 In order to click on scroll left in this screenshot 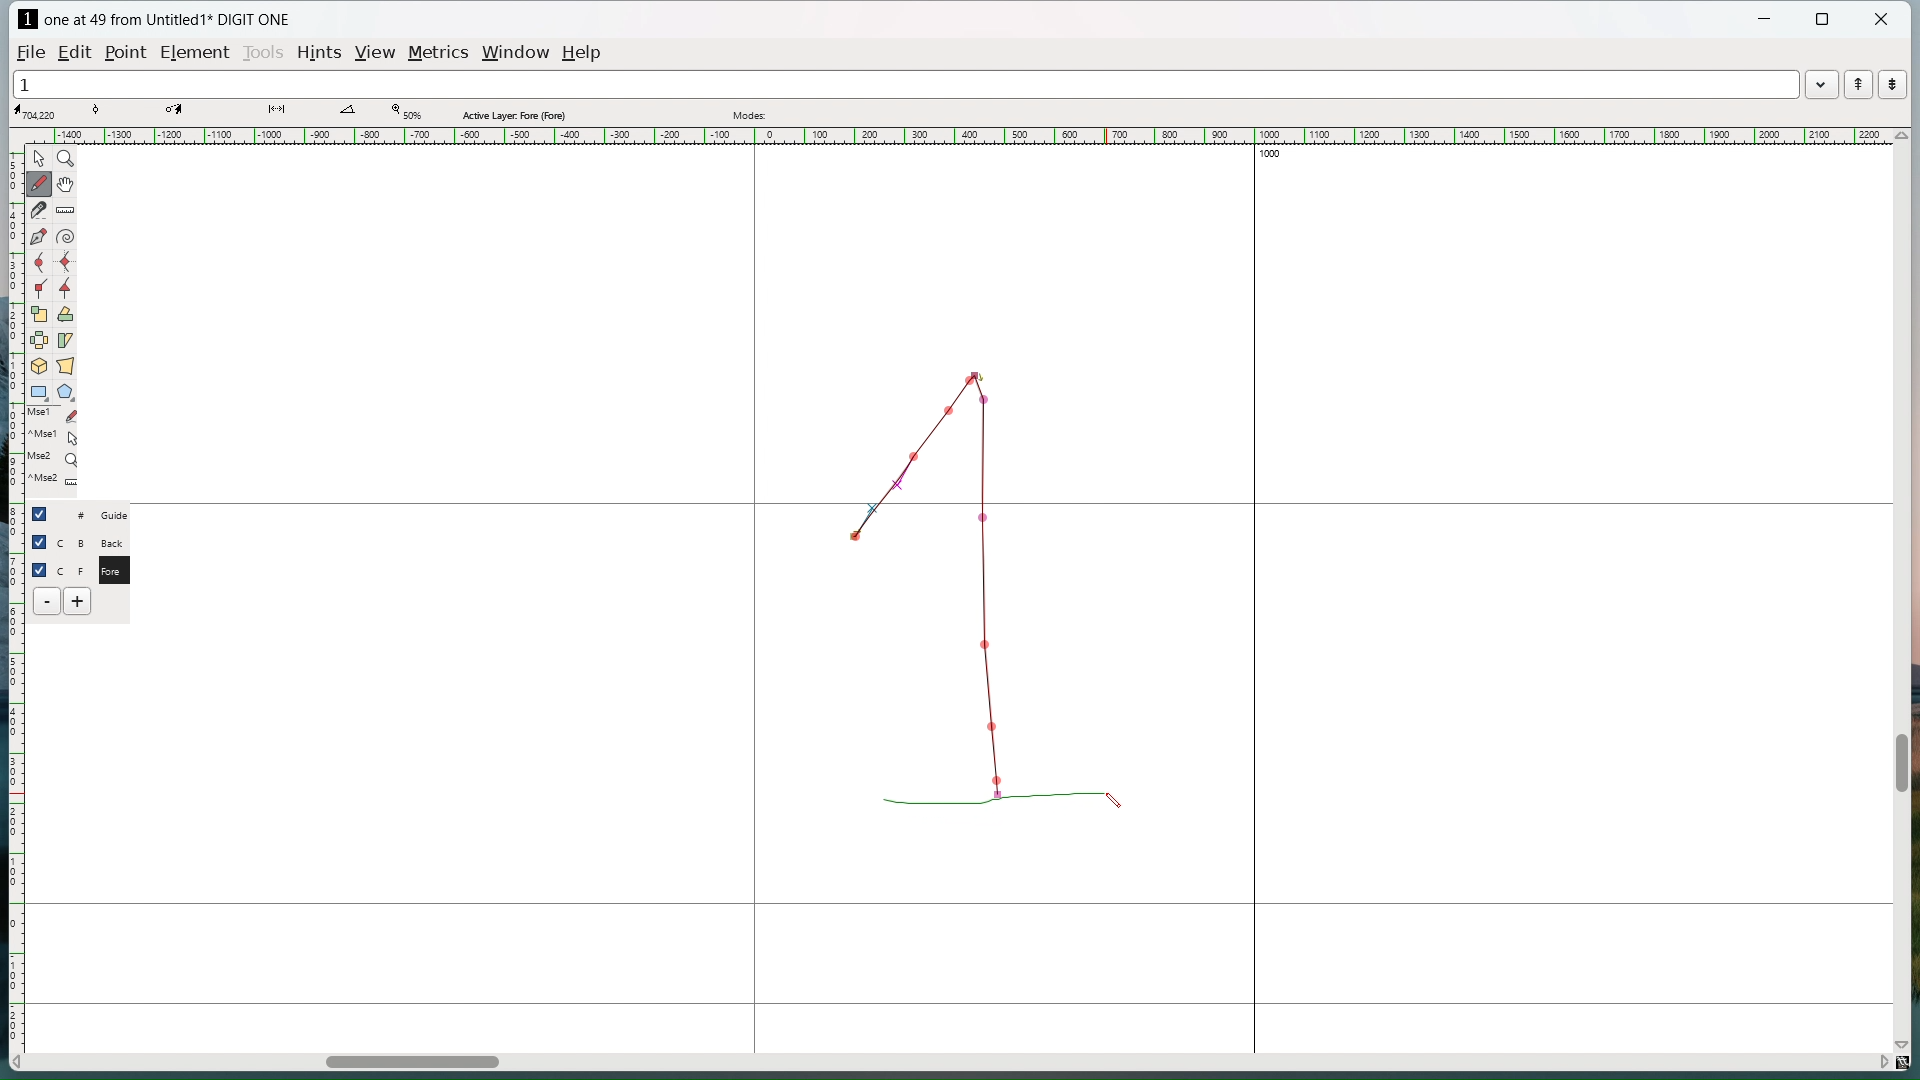, I will do `click(18, 1063)`.